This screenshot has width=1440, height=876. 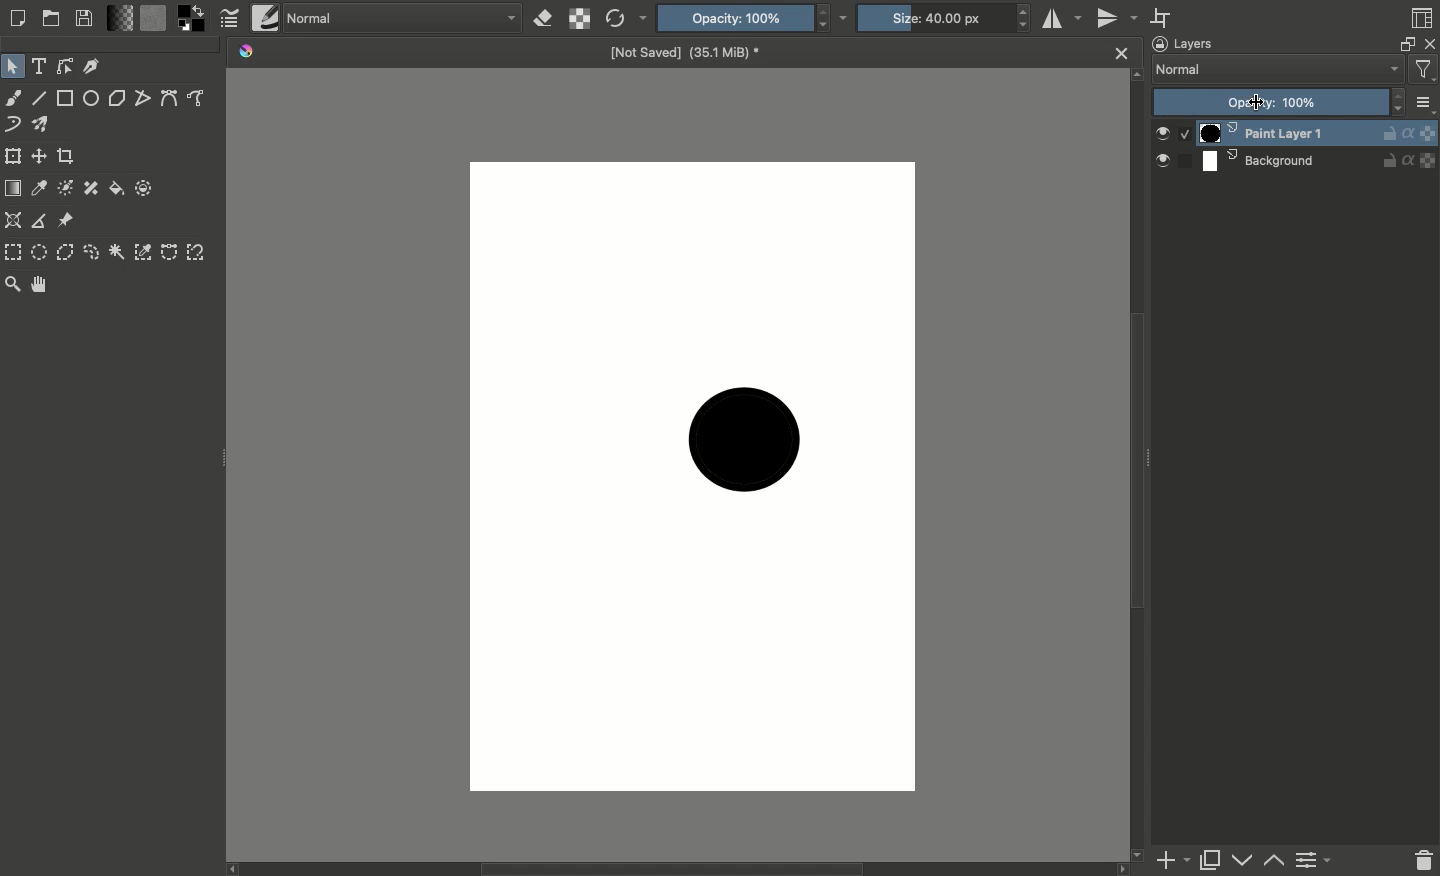 I want to click on Alpha, so click(x=1408, y=133).